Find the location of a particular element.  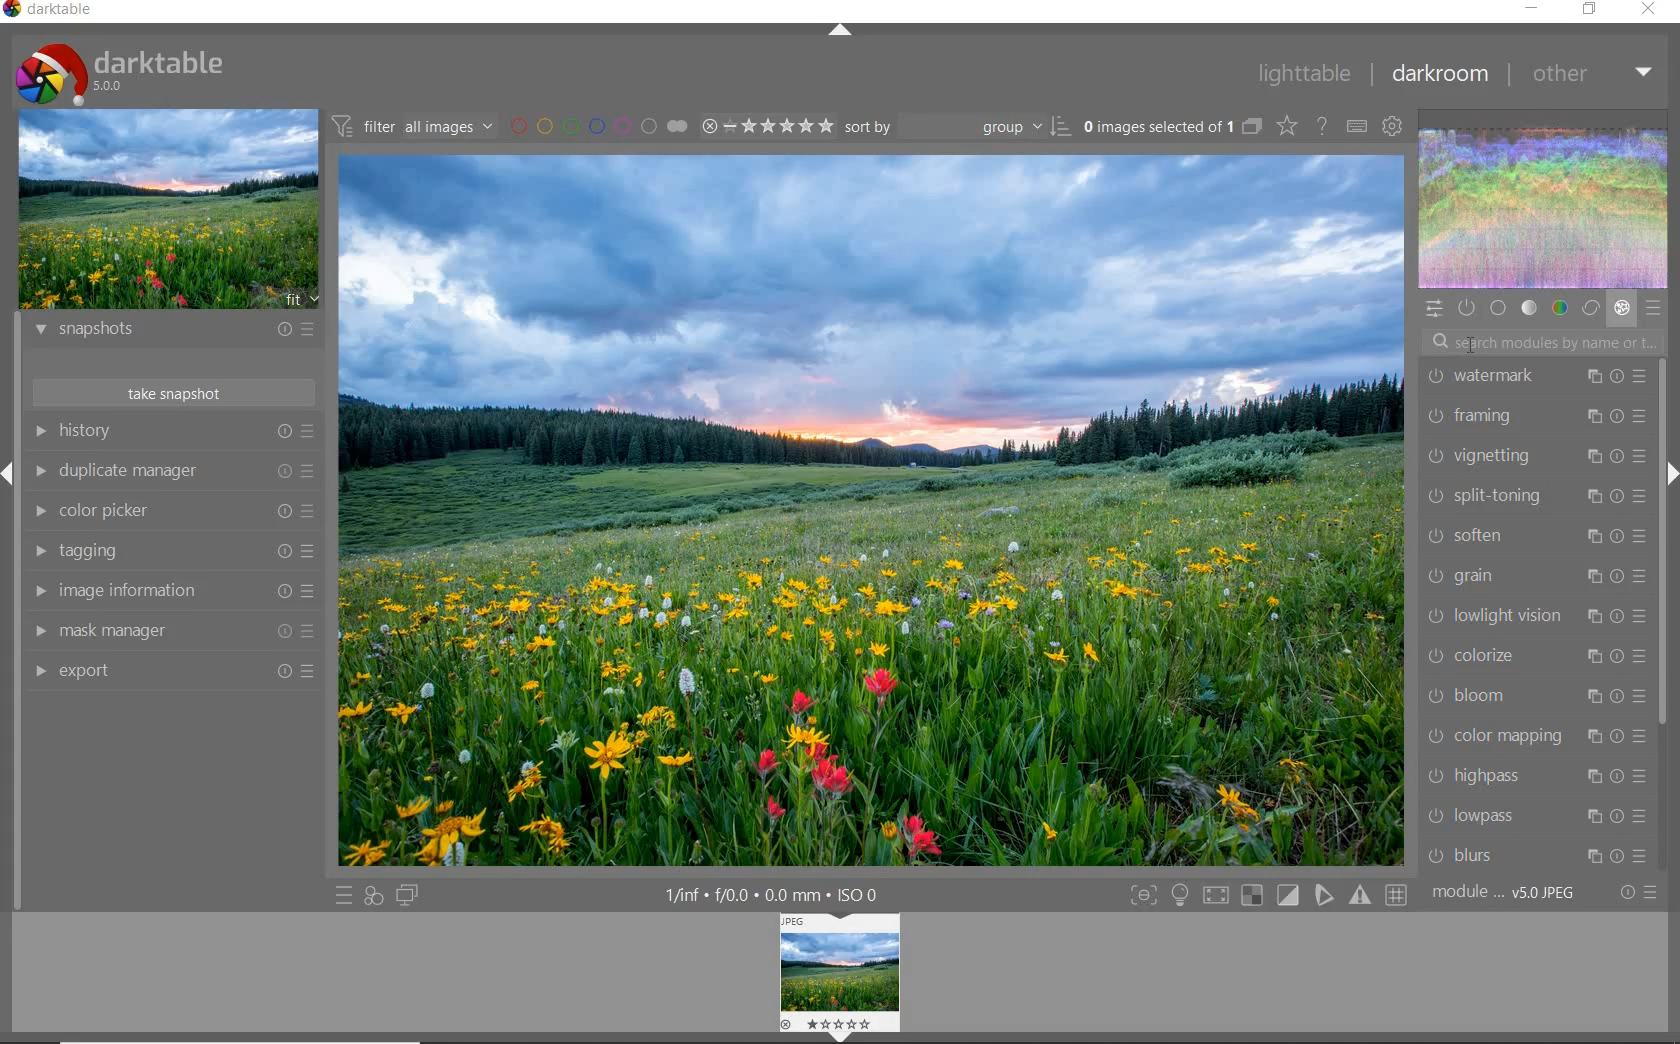

cursor is located at coordinates (1473, 345).